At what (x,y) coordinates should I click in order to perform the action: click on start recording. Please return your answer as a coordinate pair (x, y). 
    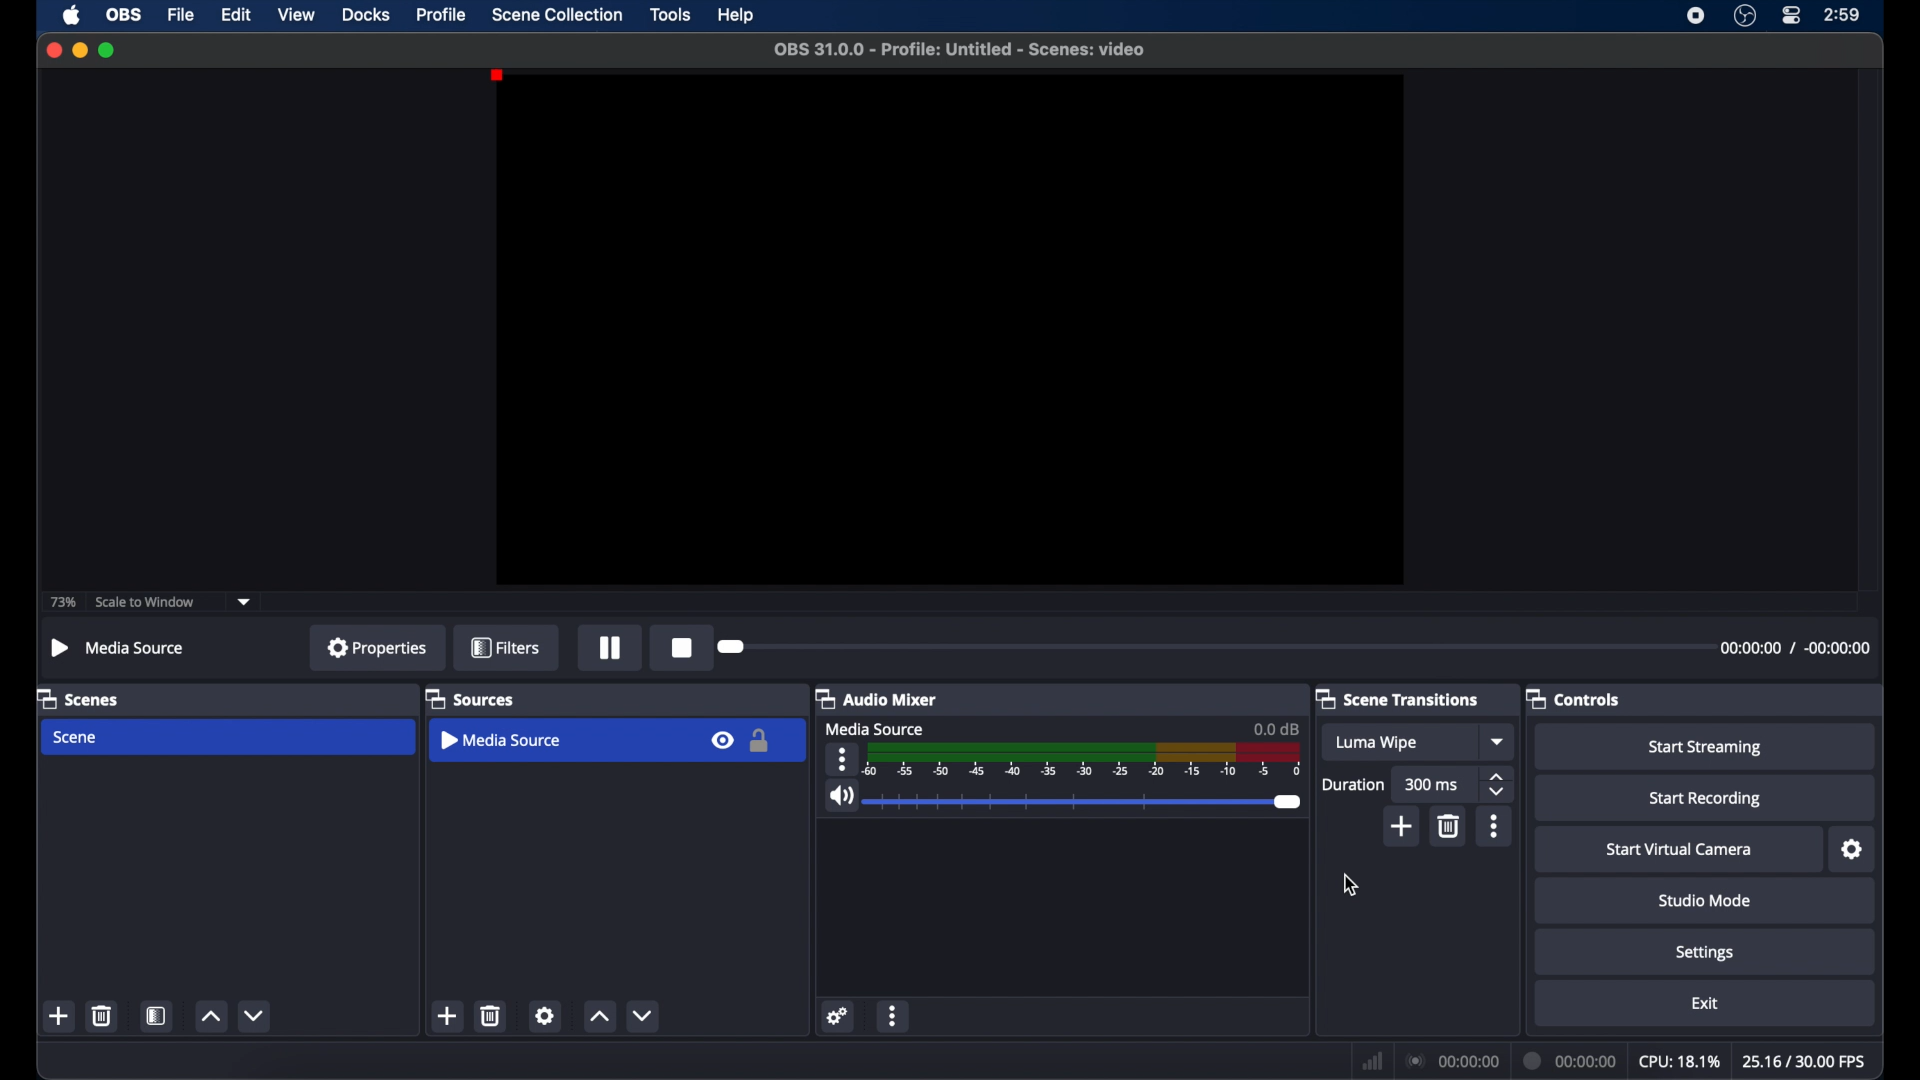
    Looking at the image, I should click on (1705, 799).